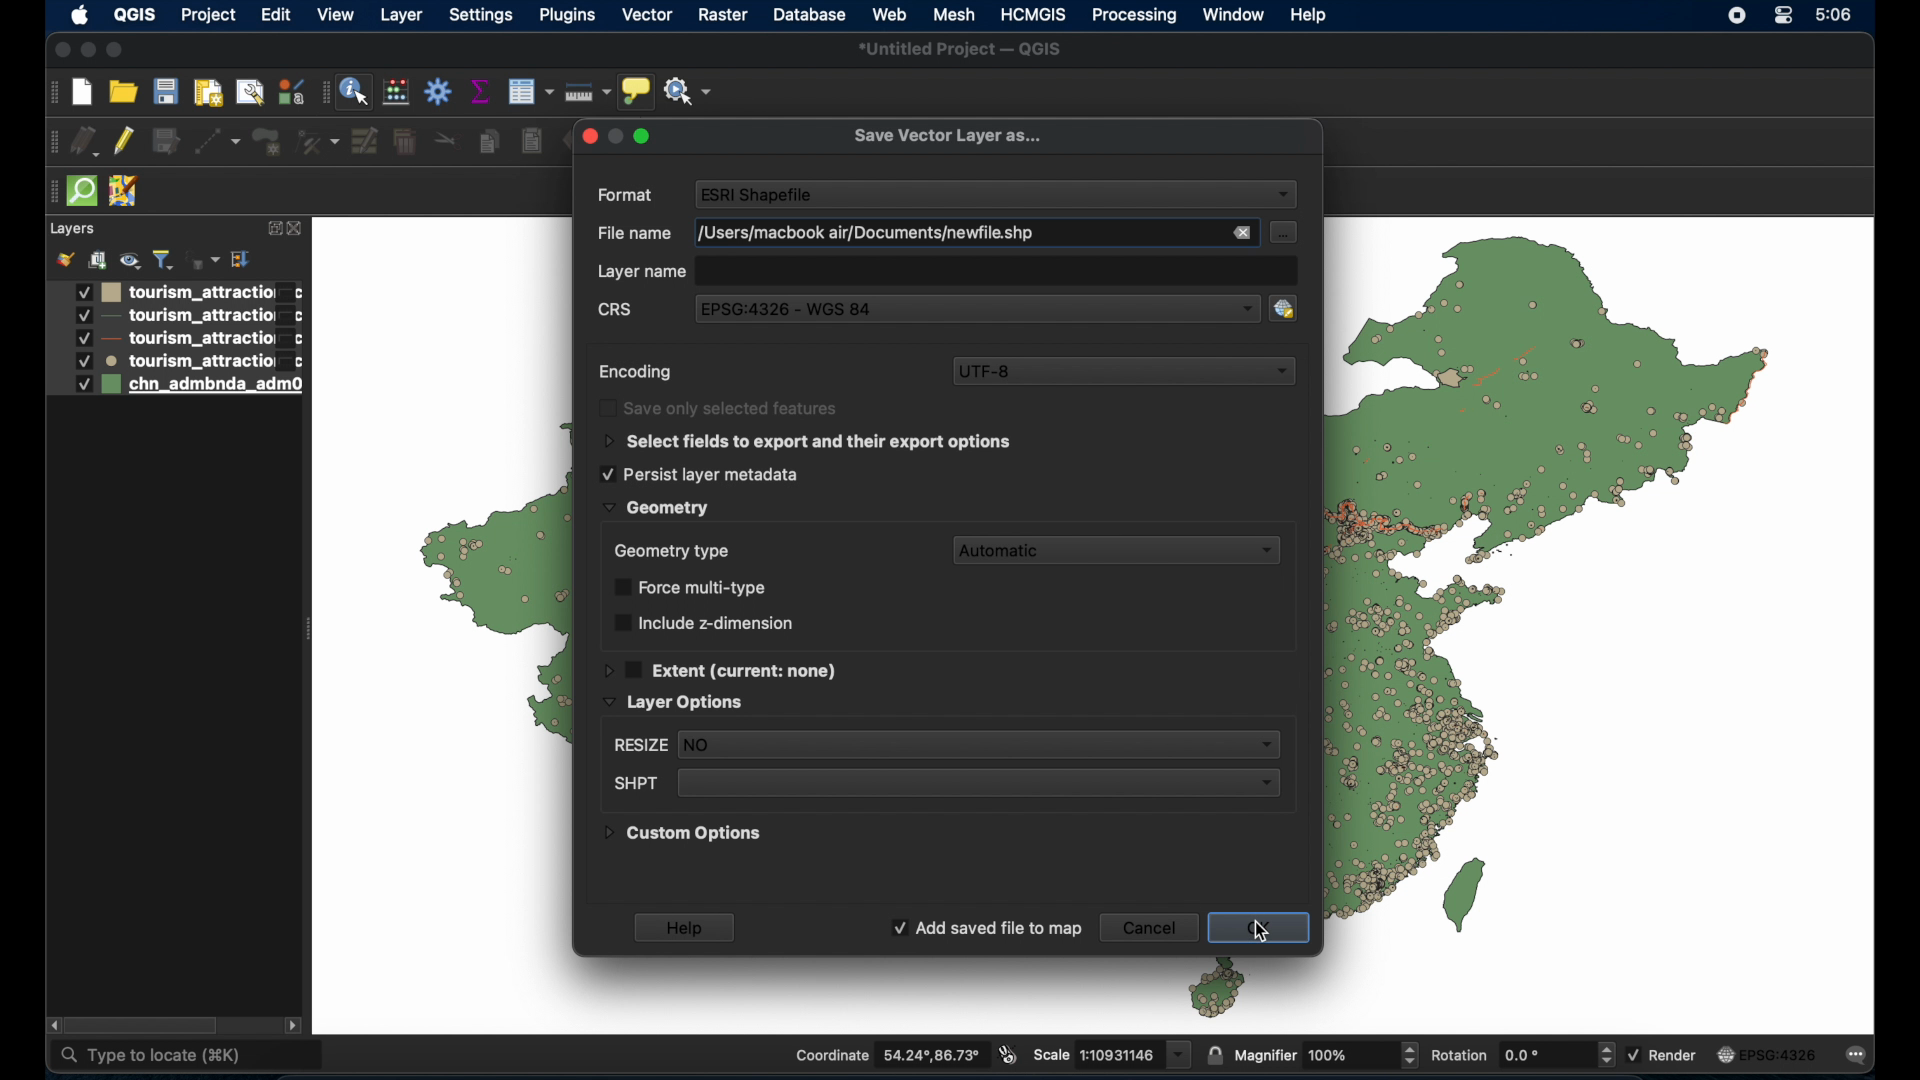 This screenshot has height=1080, width=1920. Describe the element at coordinates (722, 668) in the screenshot. I see `extent` at that location.